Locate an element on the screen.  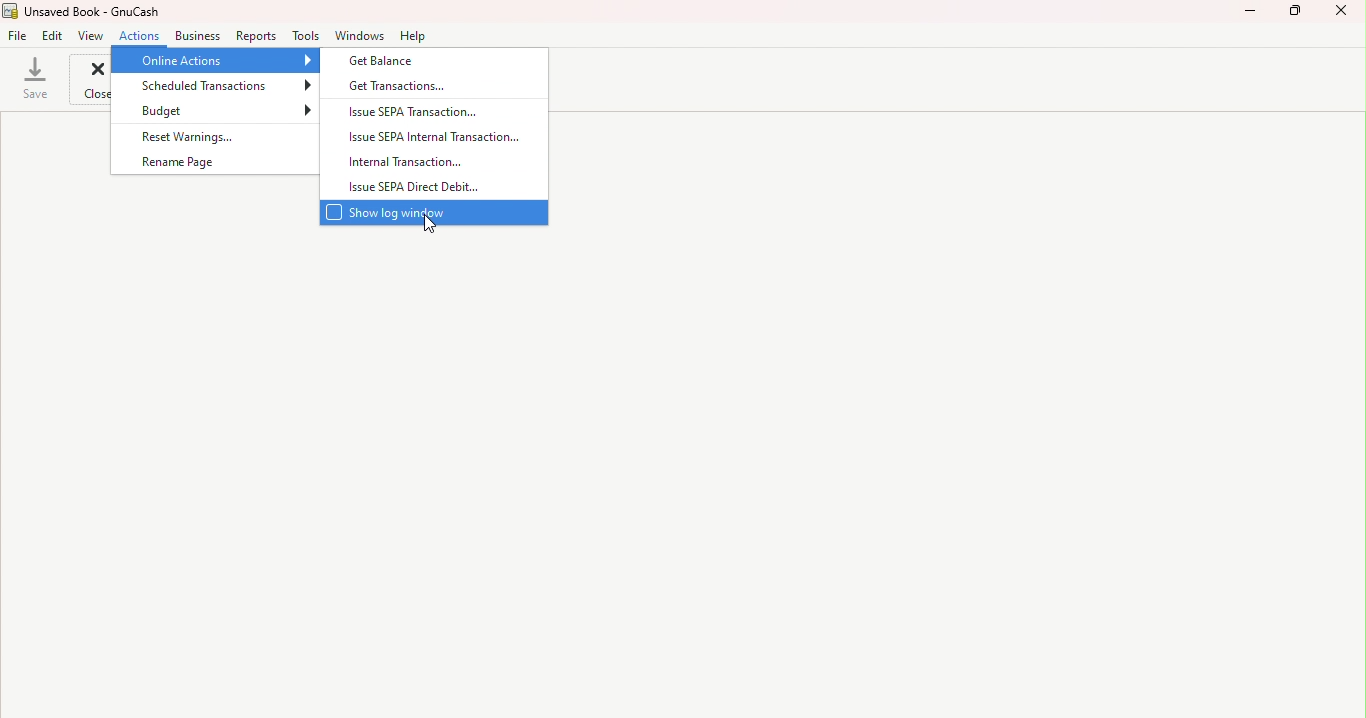
Issue SEPA Transaction is located at coordinates (433, 112).